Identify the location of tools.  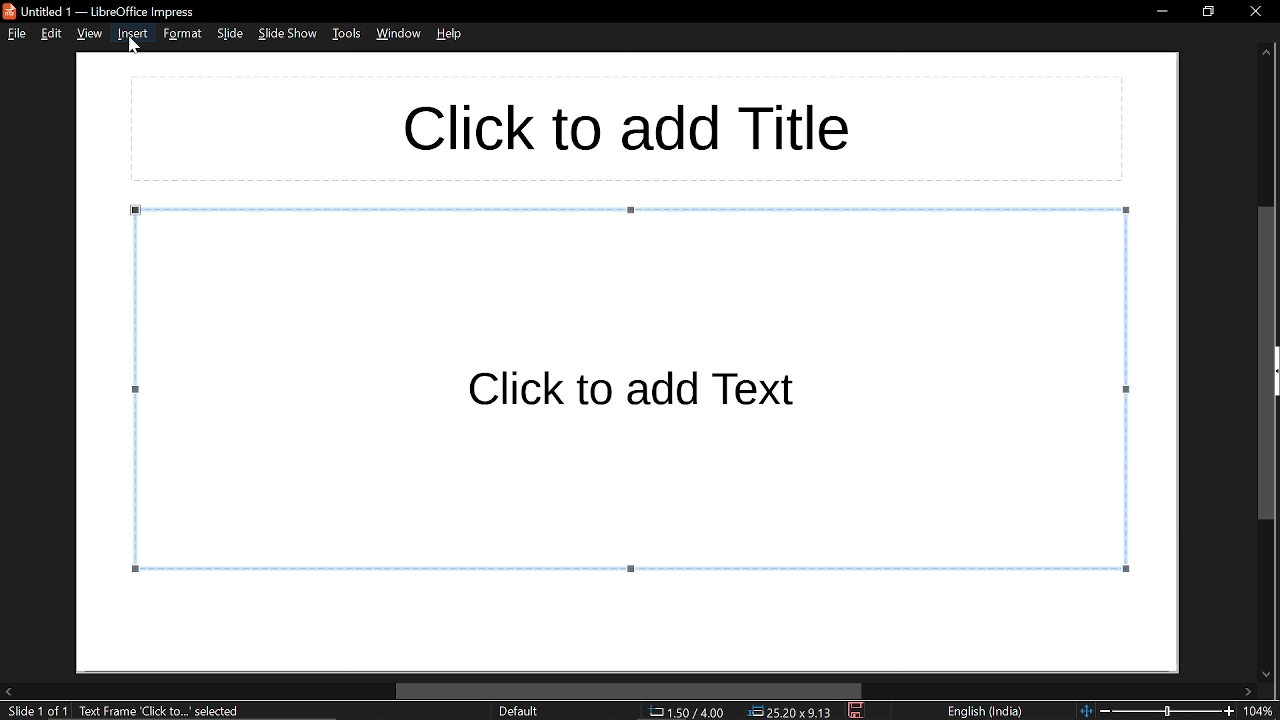
(348, 34).